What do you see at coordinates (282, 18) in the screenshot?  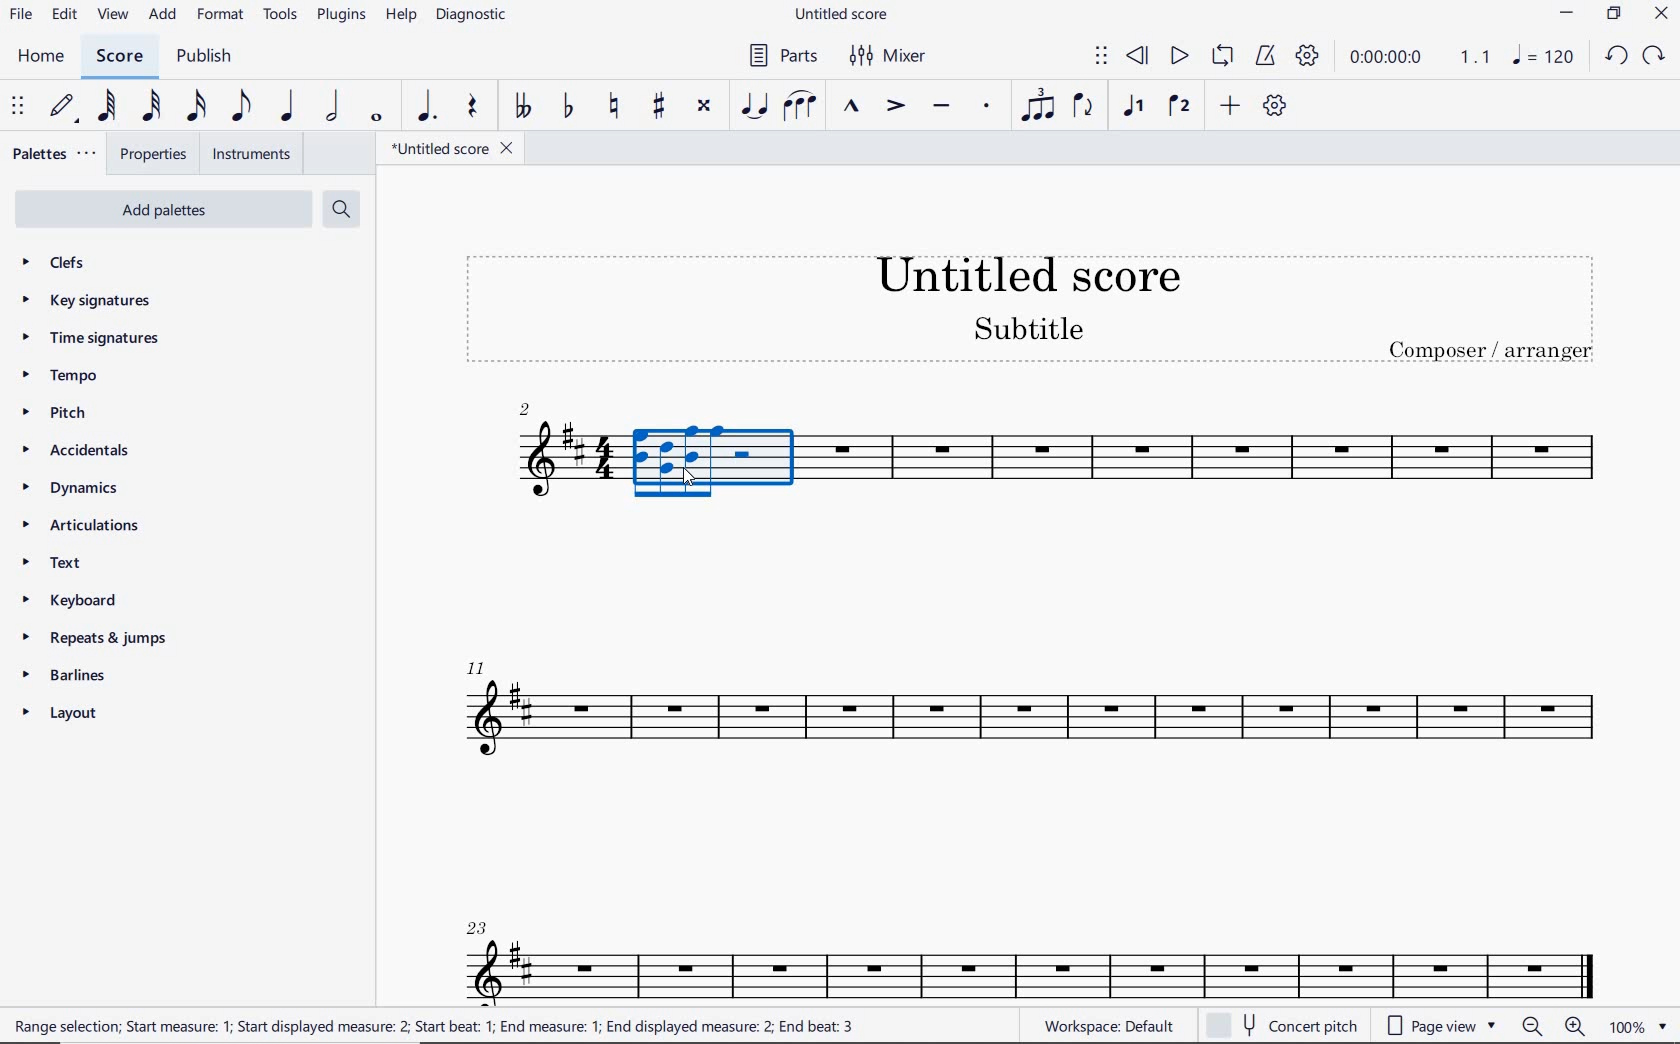 I see `TOOLS` at bounding box center [282, 18].